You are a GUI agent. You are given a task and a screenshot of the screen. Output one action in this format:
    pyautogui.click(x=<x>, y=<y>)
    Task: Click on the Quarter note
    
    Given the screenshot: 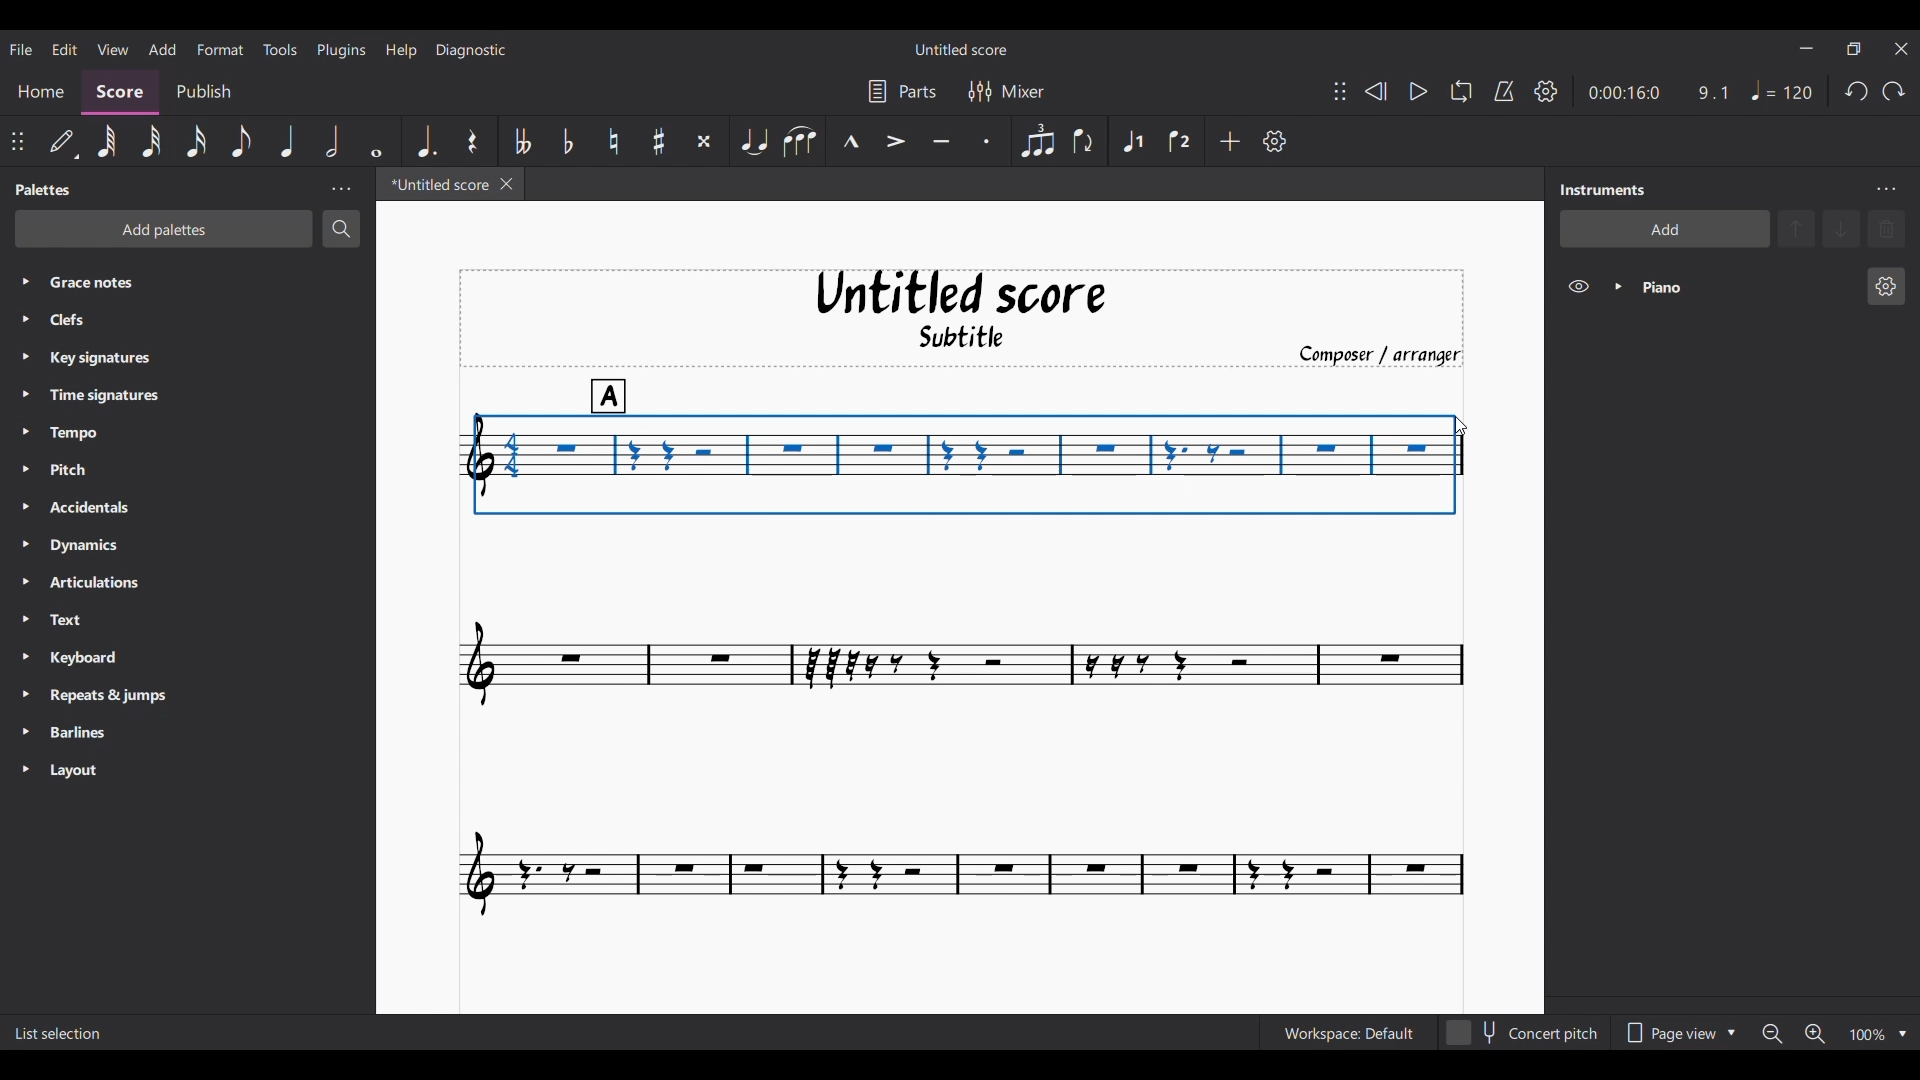 What is the action you would take?
    pyautogui.click(x=288, y=141)
    